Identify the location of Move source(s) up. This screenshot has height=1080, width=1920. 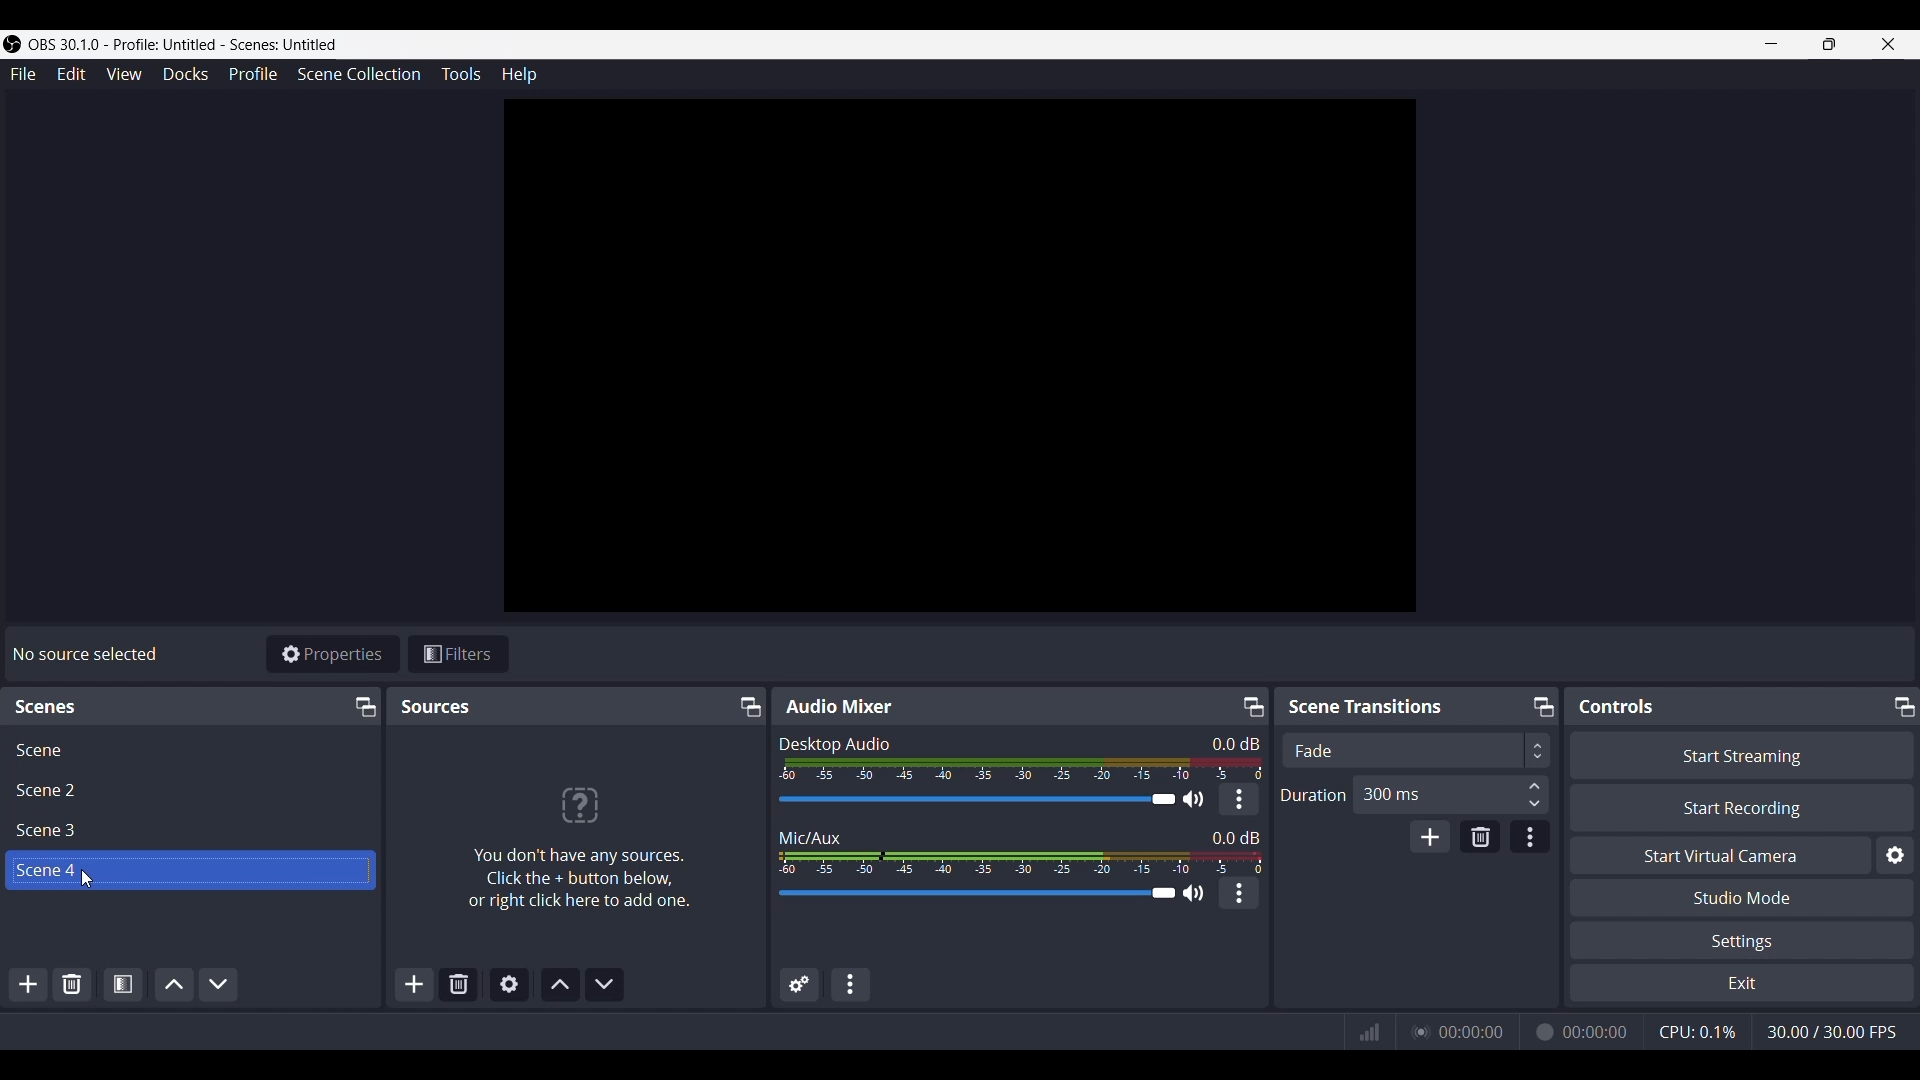
(560, 984).